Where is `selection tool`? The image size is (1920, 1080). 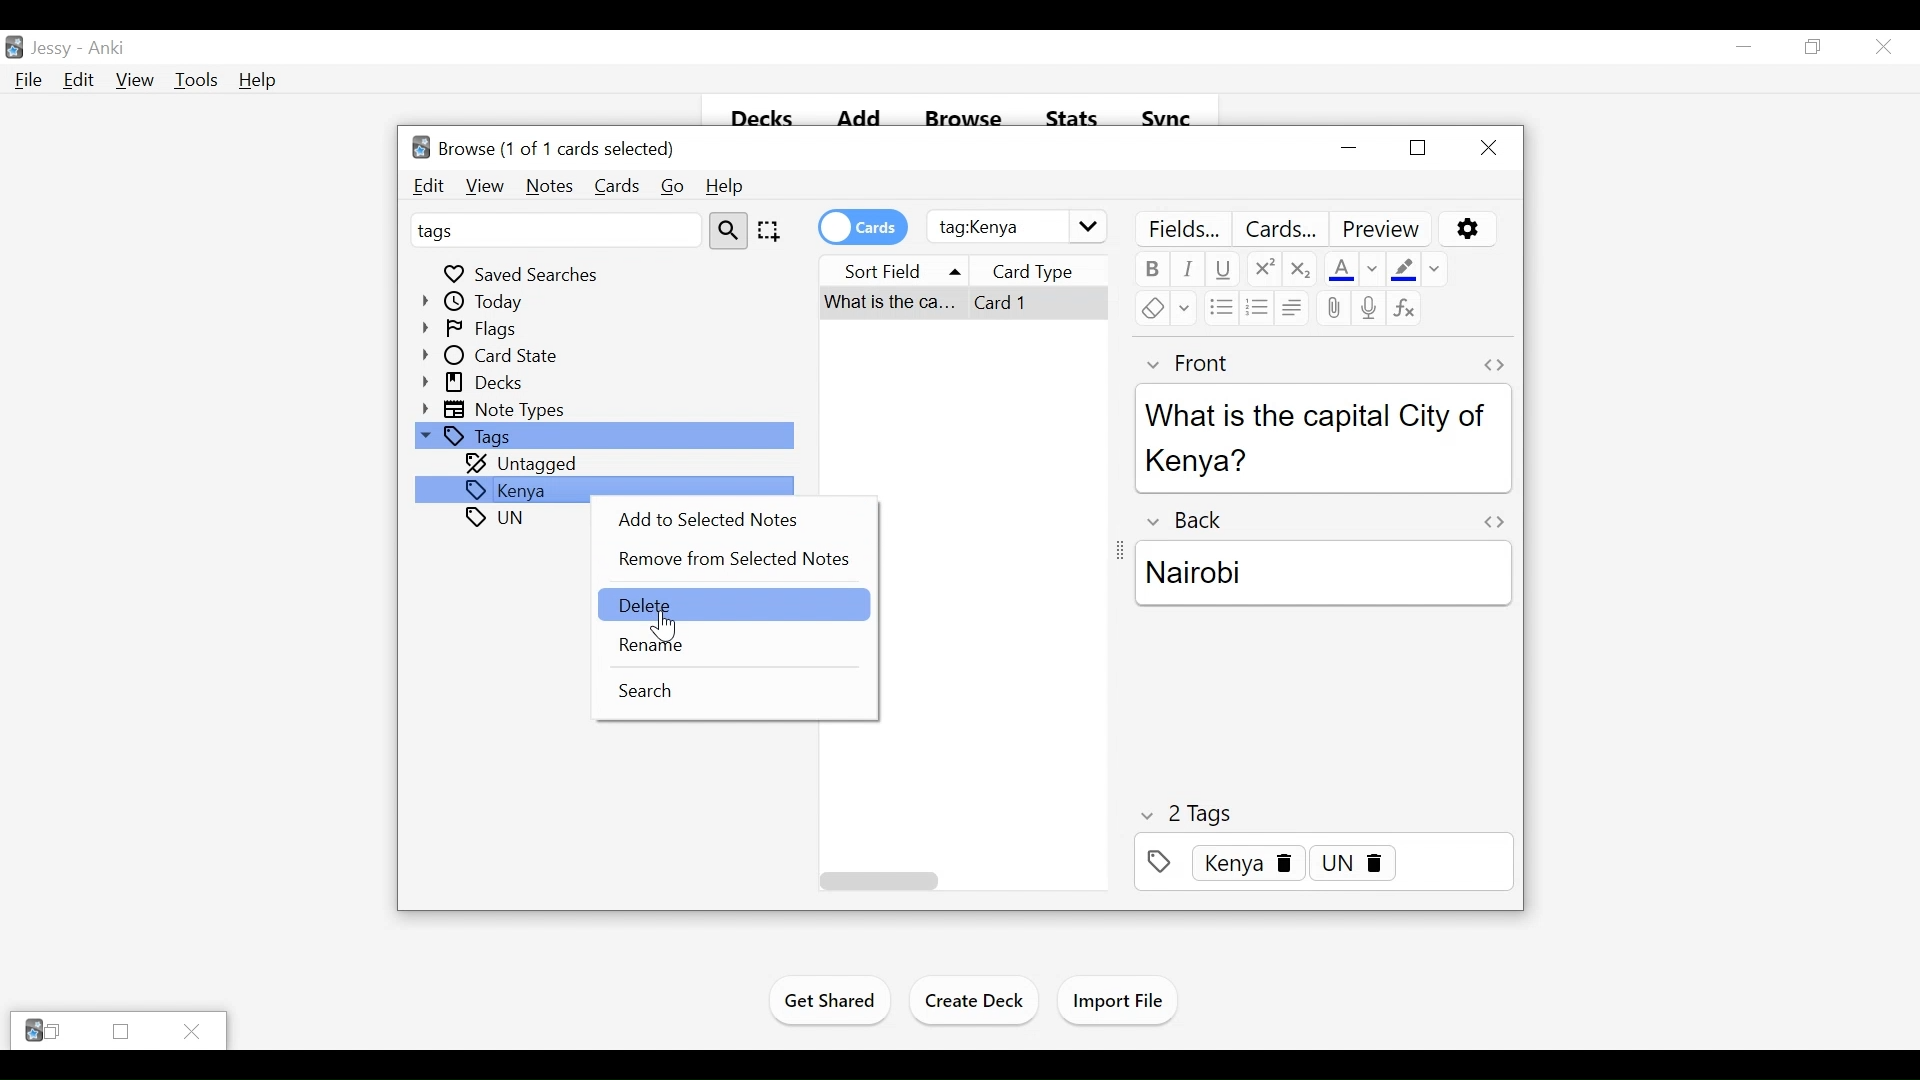
selection tool is located at coordinates (774, 232).